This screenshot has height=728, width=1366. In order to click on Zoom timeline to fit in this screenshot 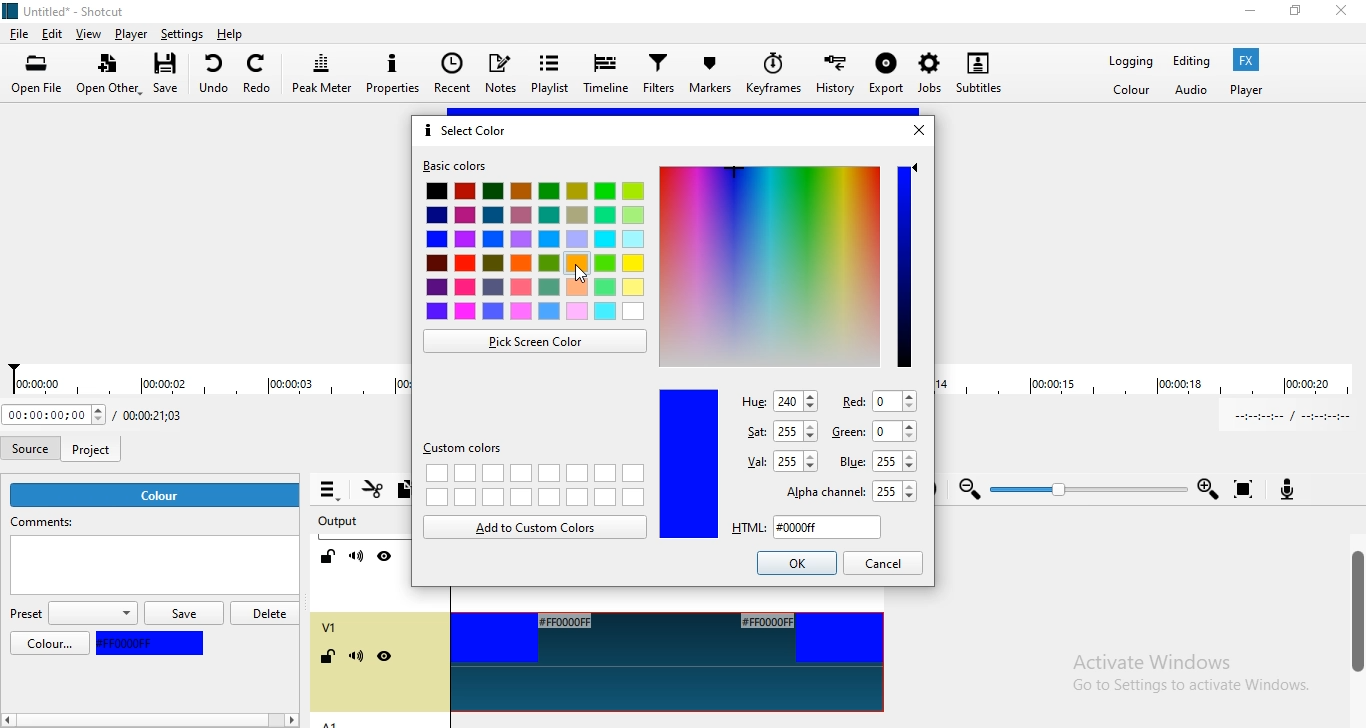, I will do `click(1243, 489)`.